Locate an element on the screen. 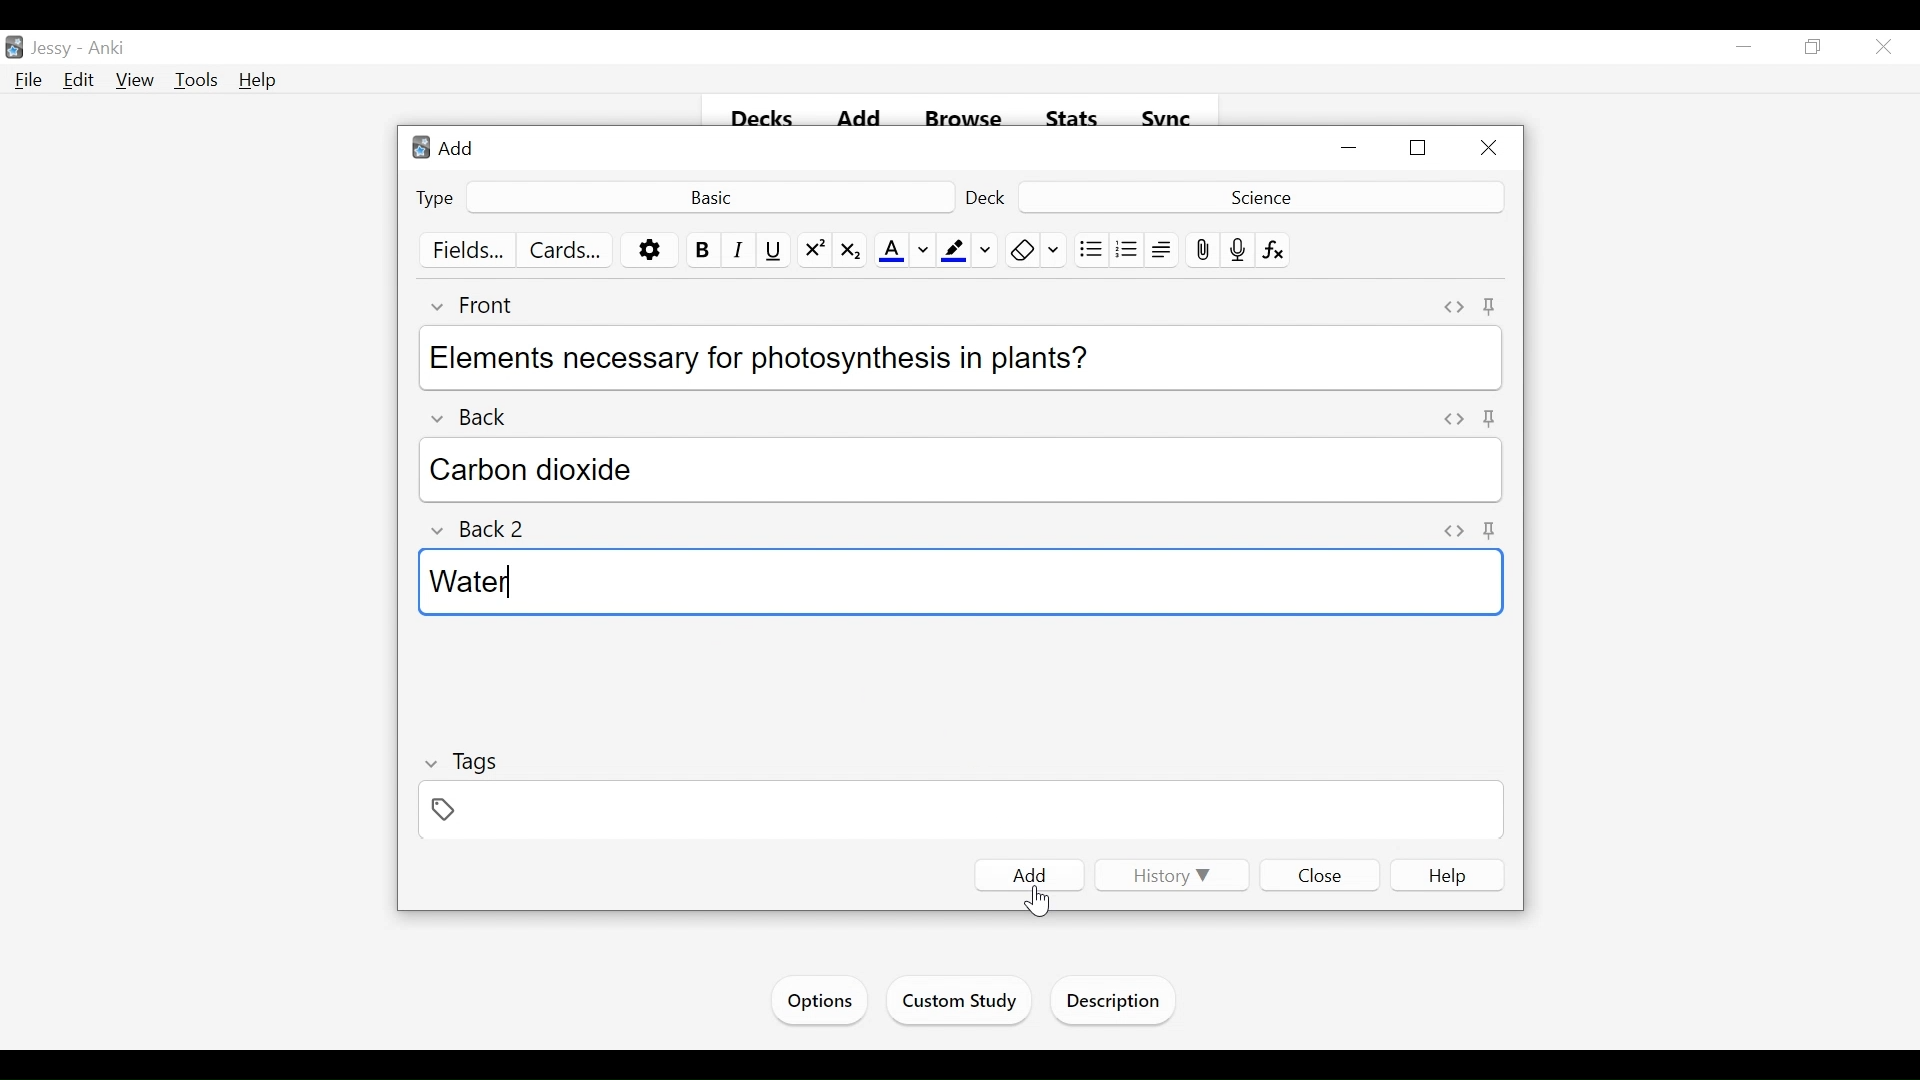 The width and height of the screenshot is (1920, 1080). Sync is located at coordinates (1167, 119).